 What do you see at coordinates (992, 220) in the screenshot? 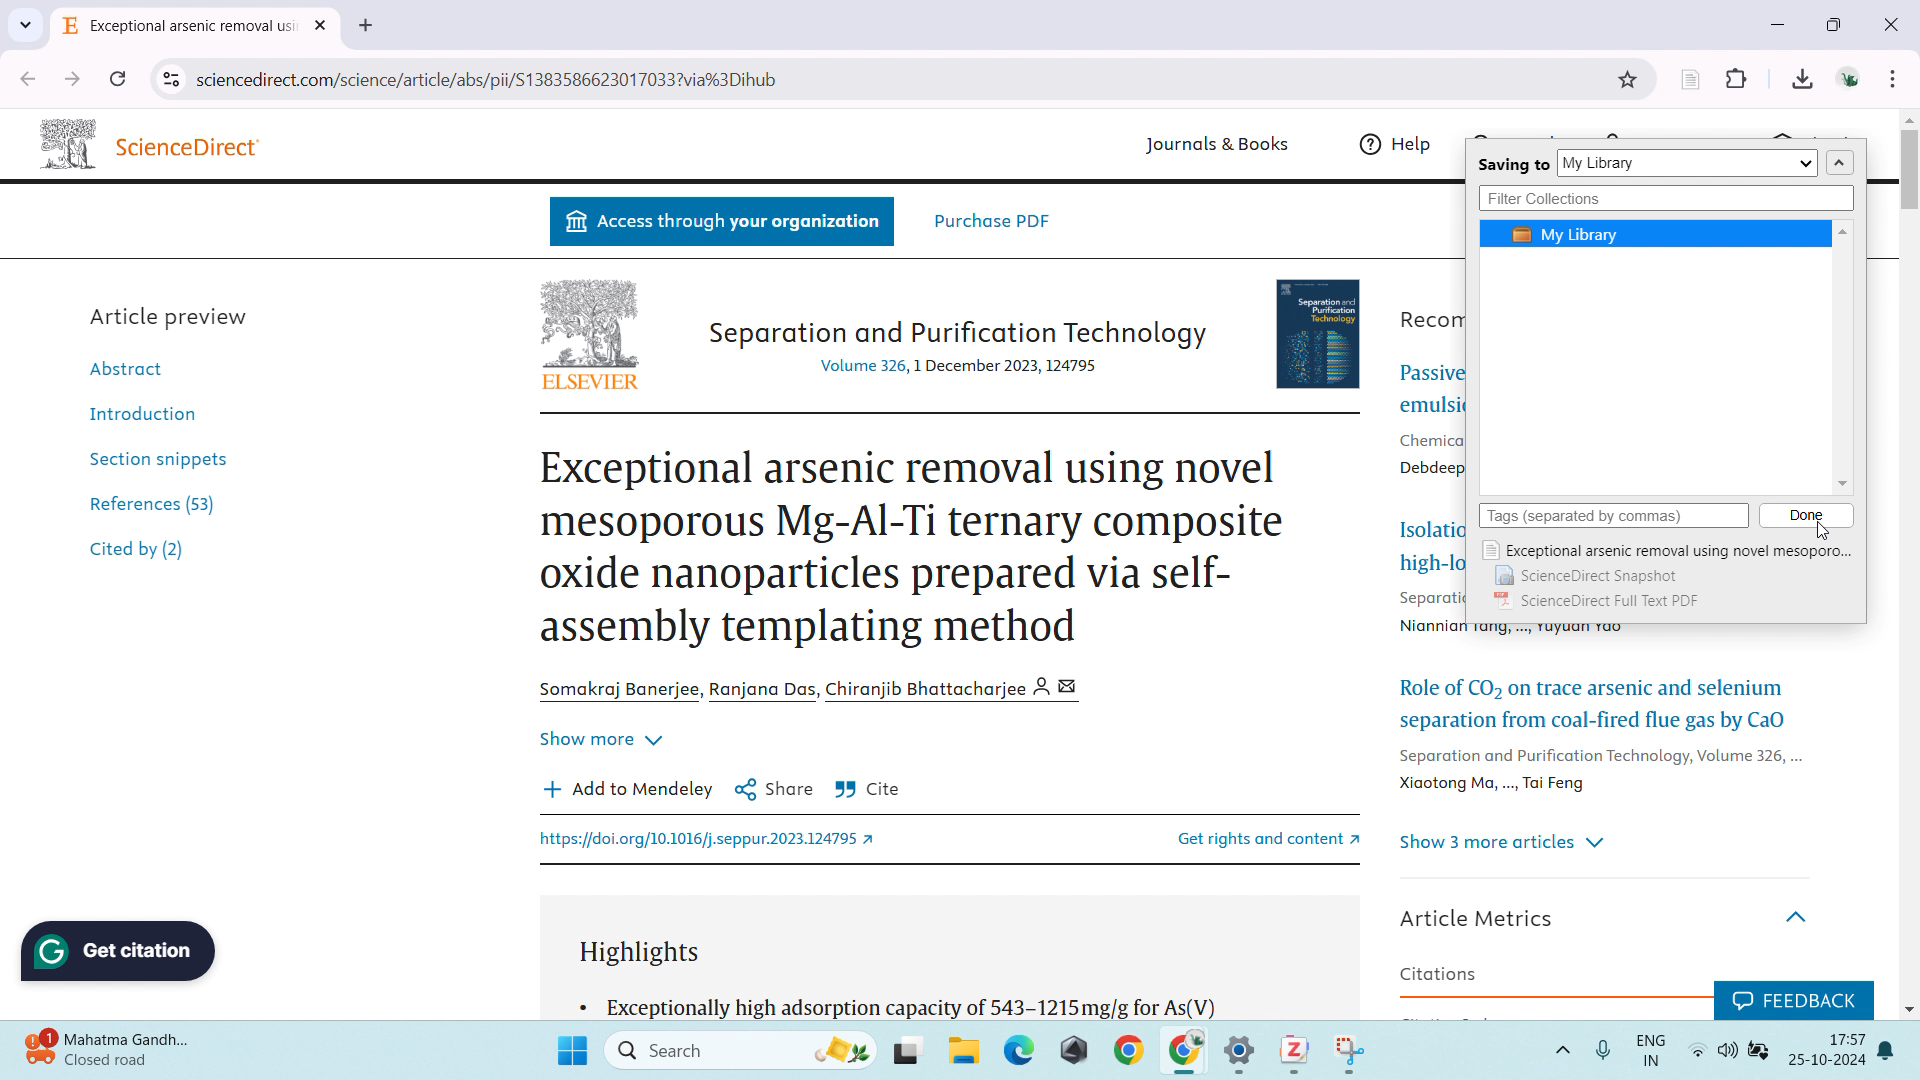
I see `Purchase PDF` at bounding box center [992, 220].